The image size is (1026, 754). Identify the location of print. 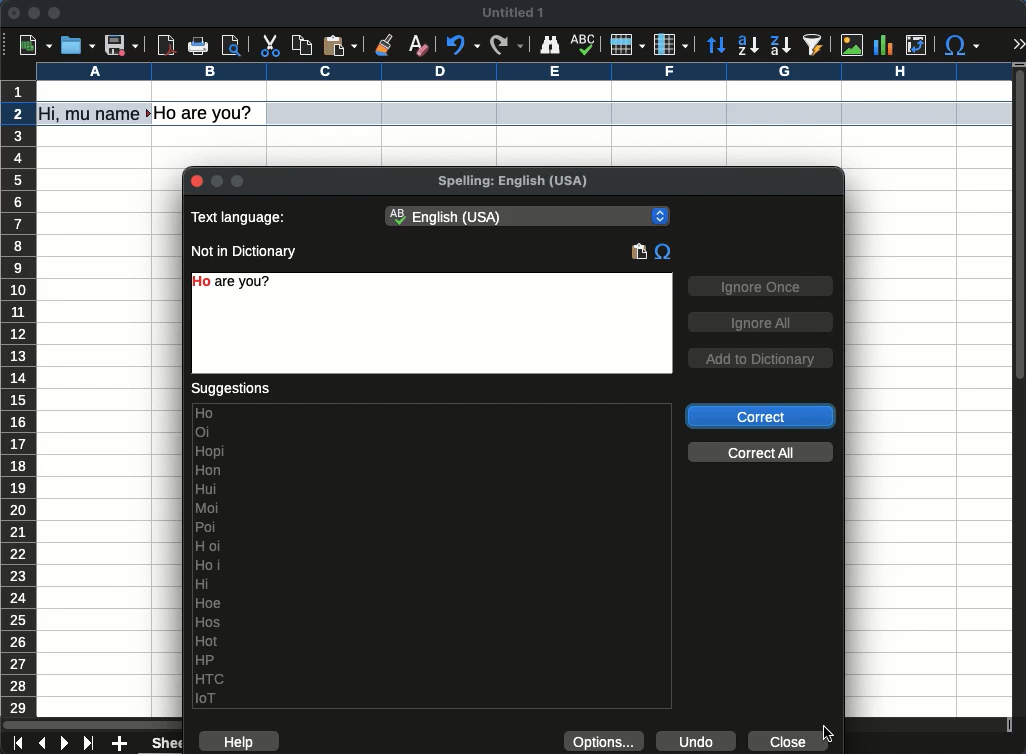
(199, 45).